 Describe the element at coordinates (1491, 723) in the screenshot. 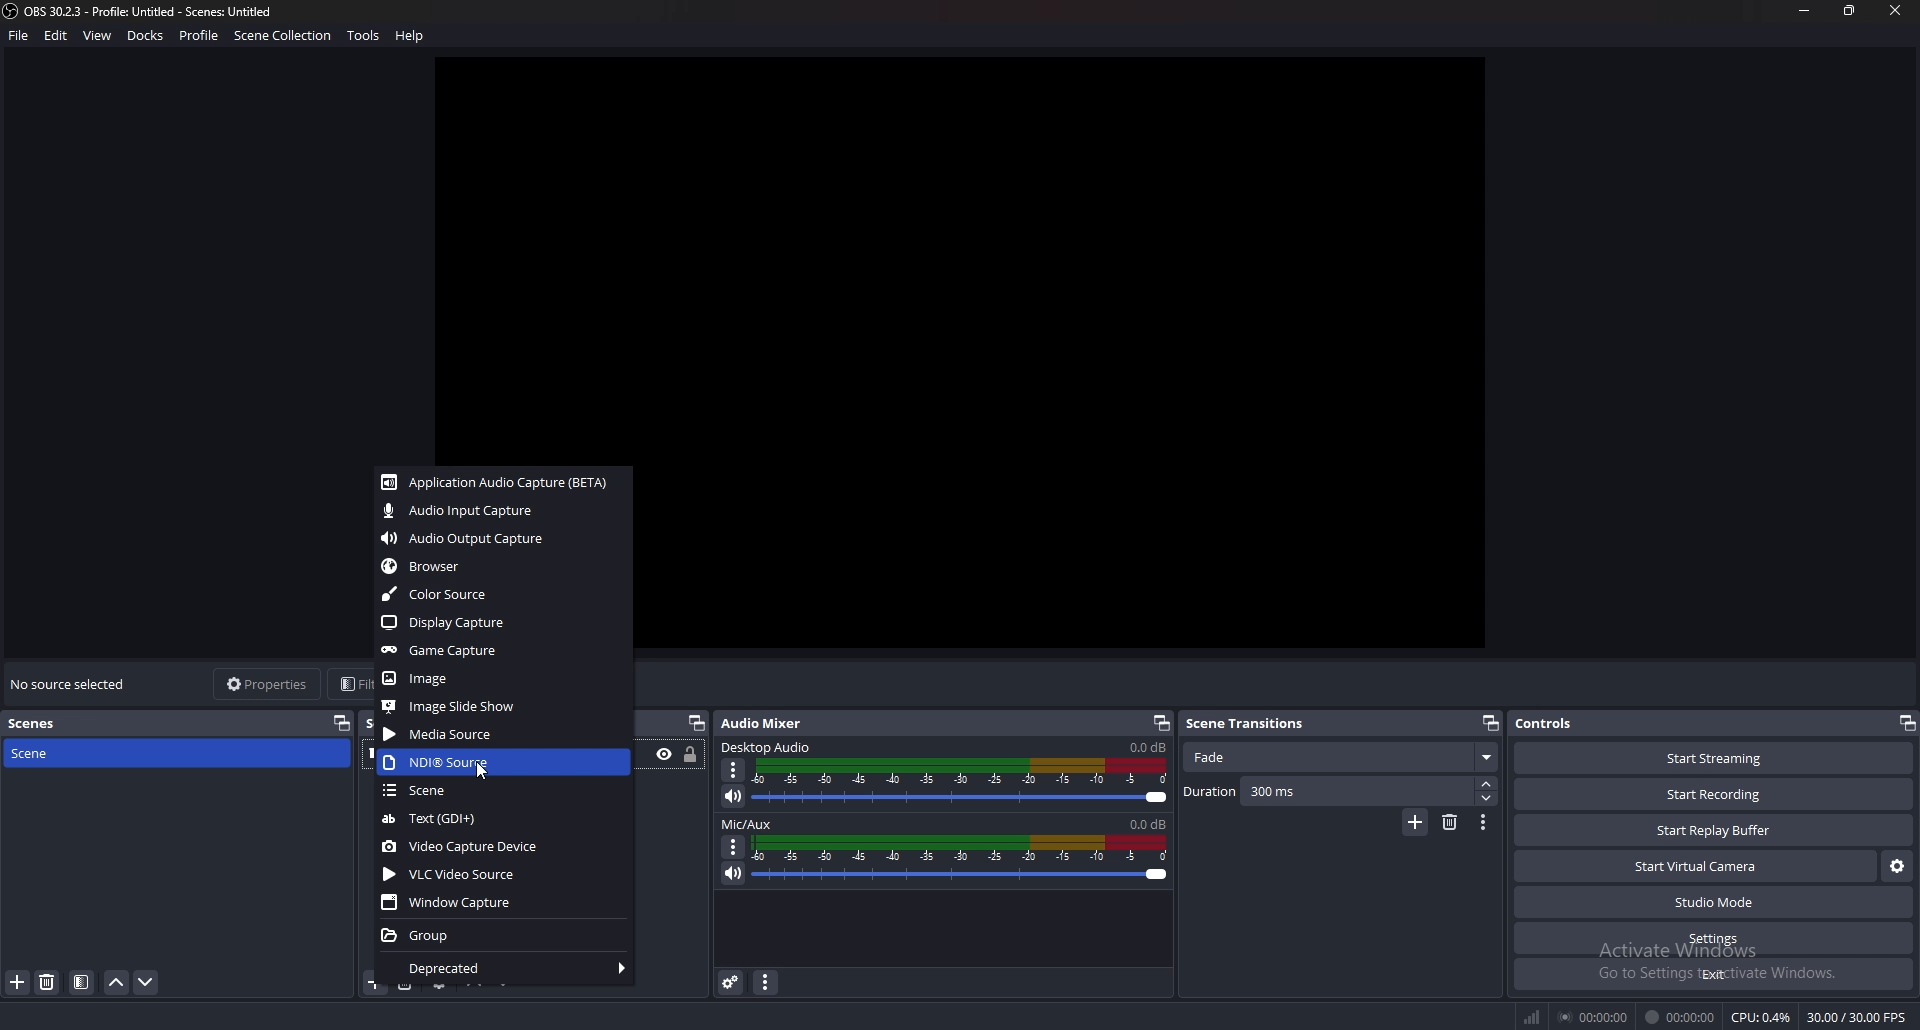

I see `pop out` at that location.